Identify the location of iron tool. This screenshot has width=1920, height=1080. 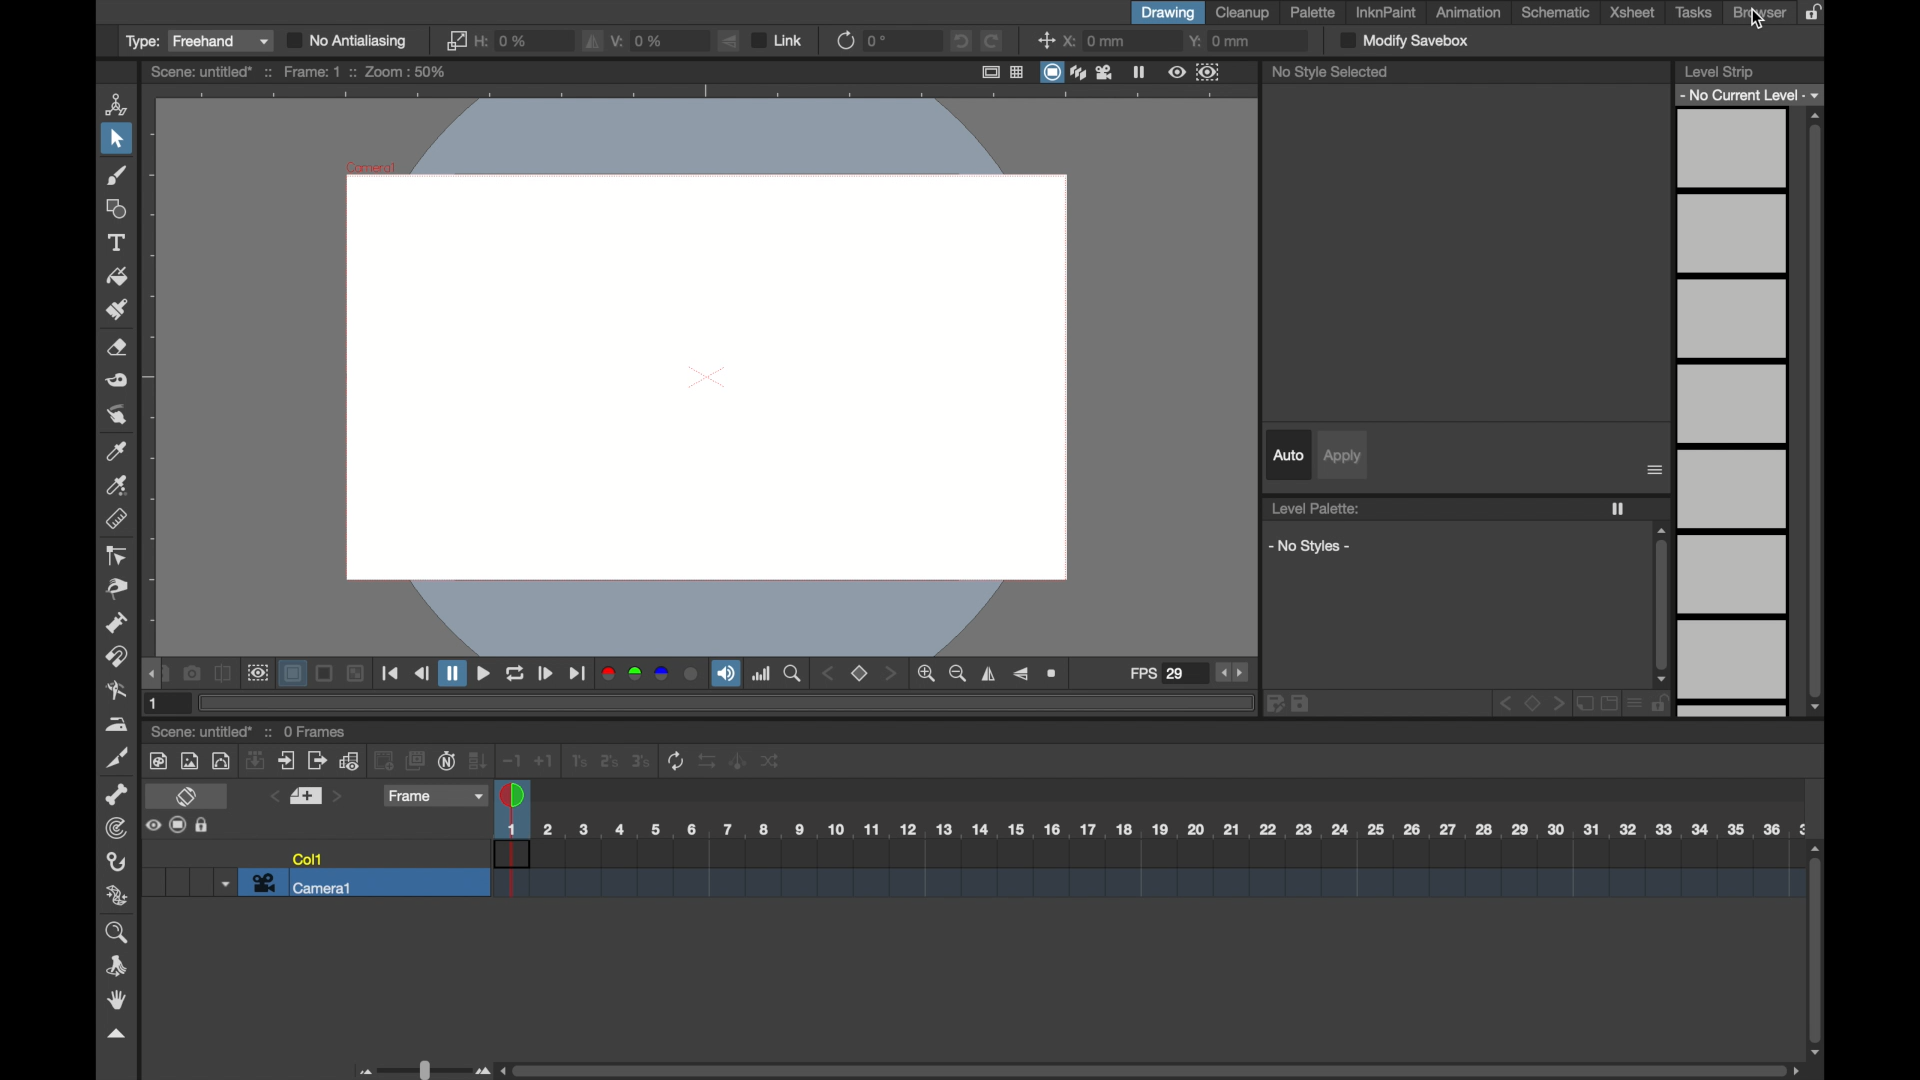
(116, 724).